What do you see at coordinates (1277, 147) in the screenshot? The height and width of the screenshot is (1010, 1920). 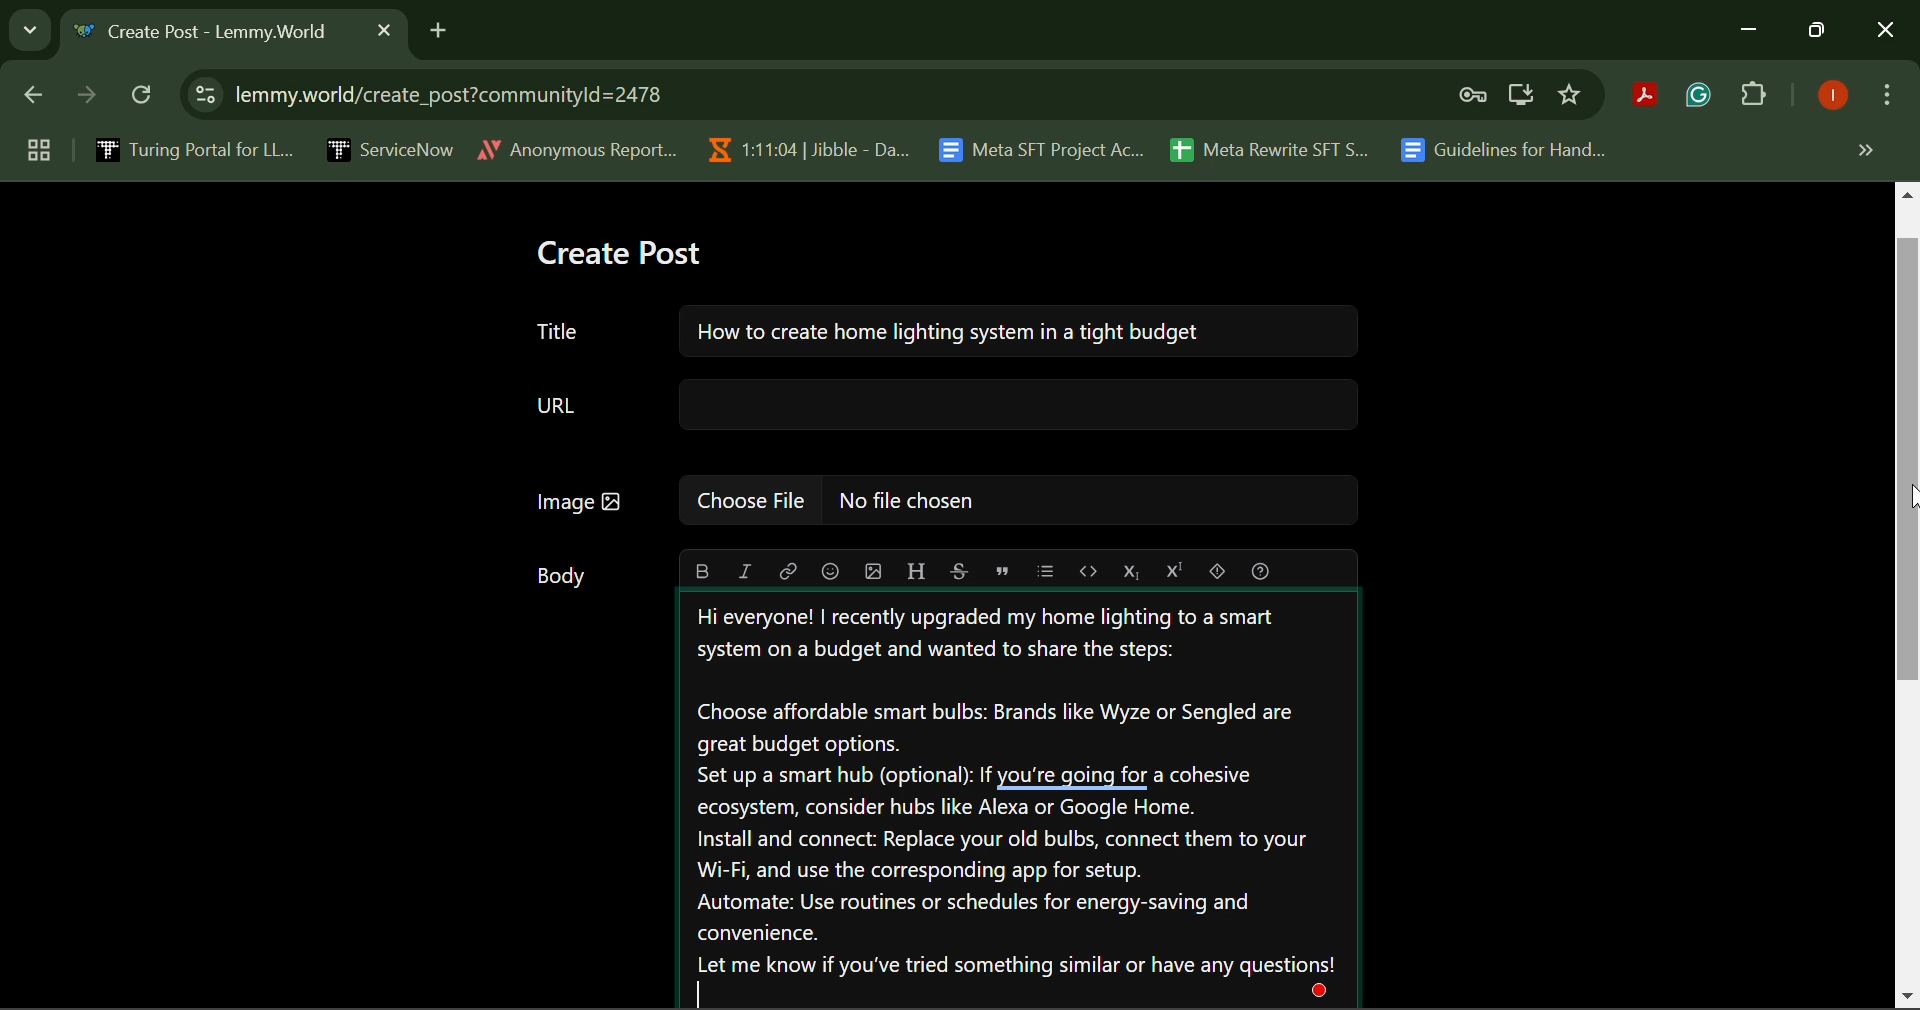 I see `Meta Rewrite SFT` at bounding box center [1277, 147].